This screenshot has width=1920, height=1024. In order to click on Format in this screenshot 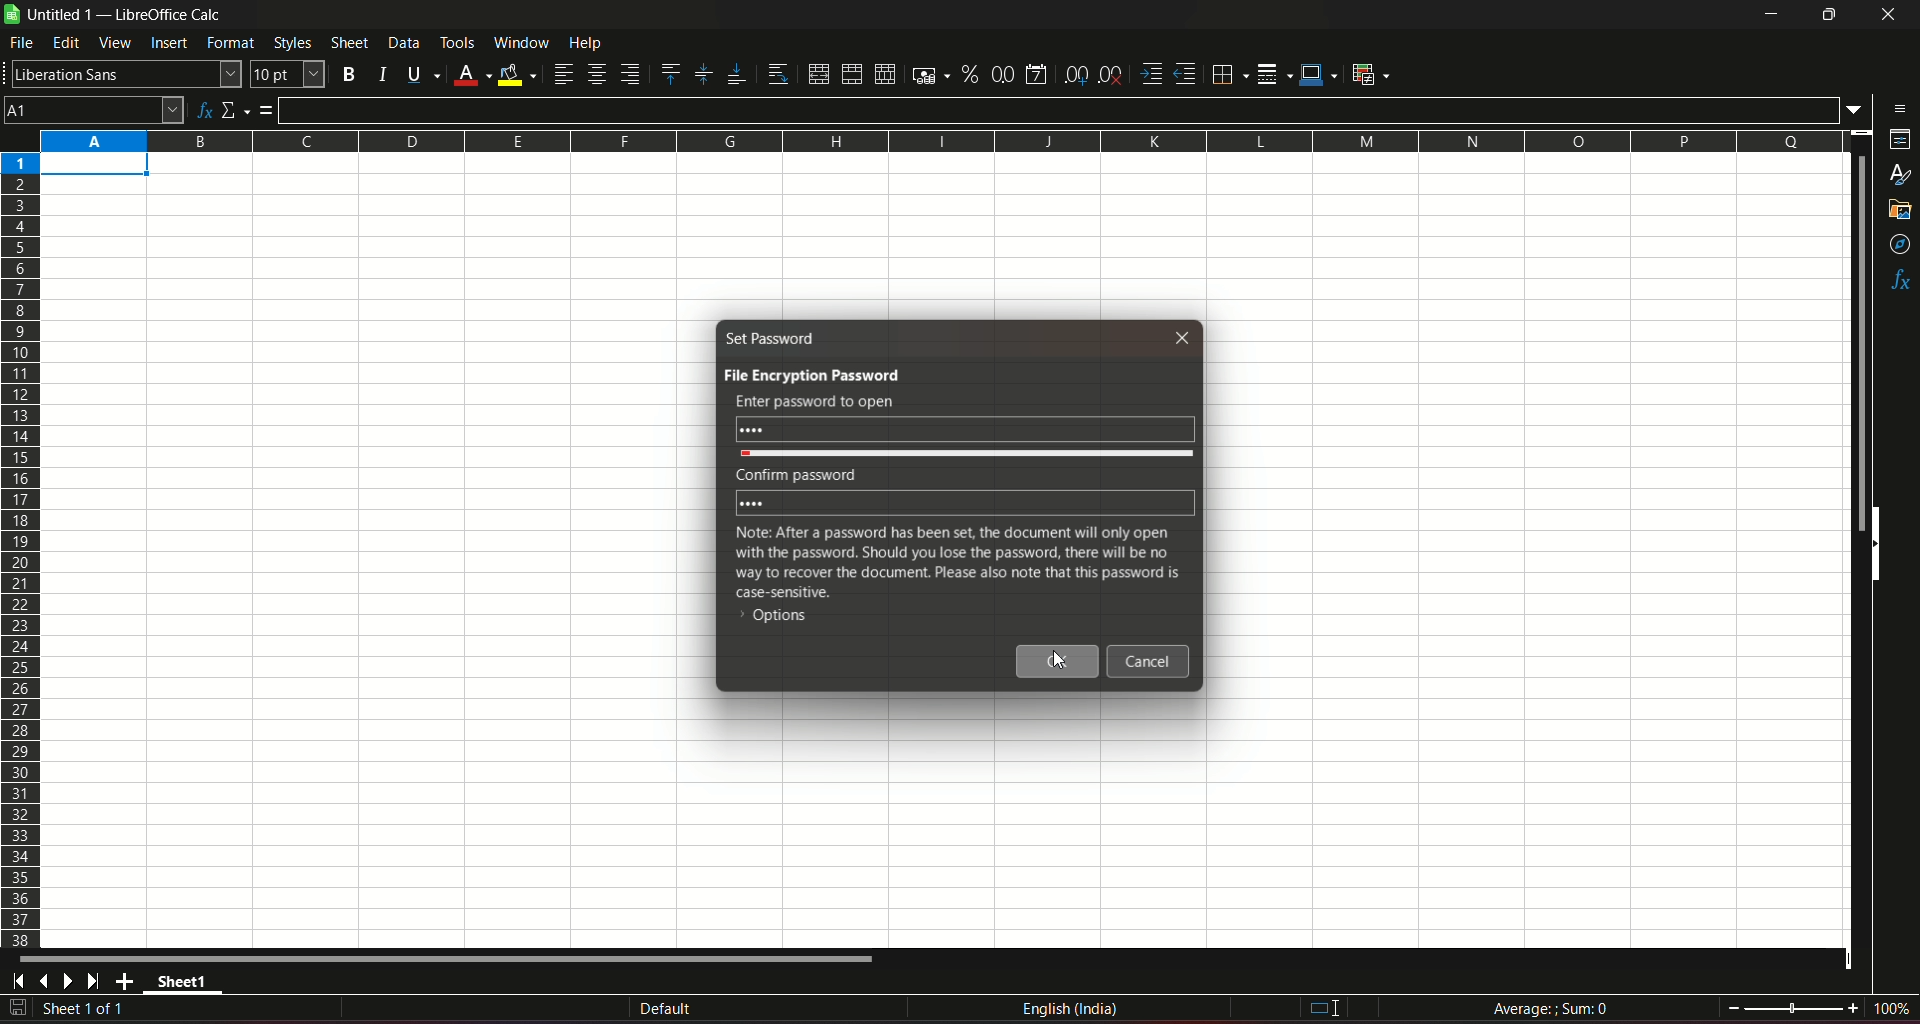, I will do `click(230, 45)`.